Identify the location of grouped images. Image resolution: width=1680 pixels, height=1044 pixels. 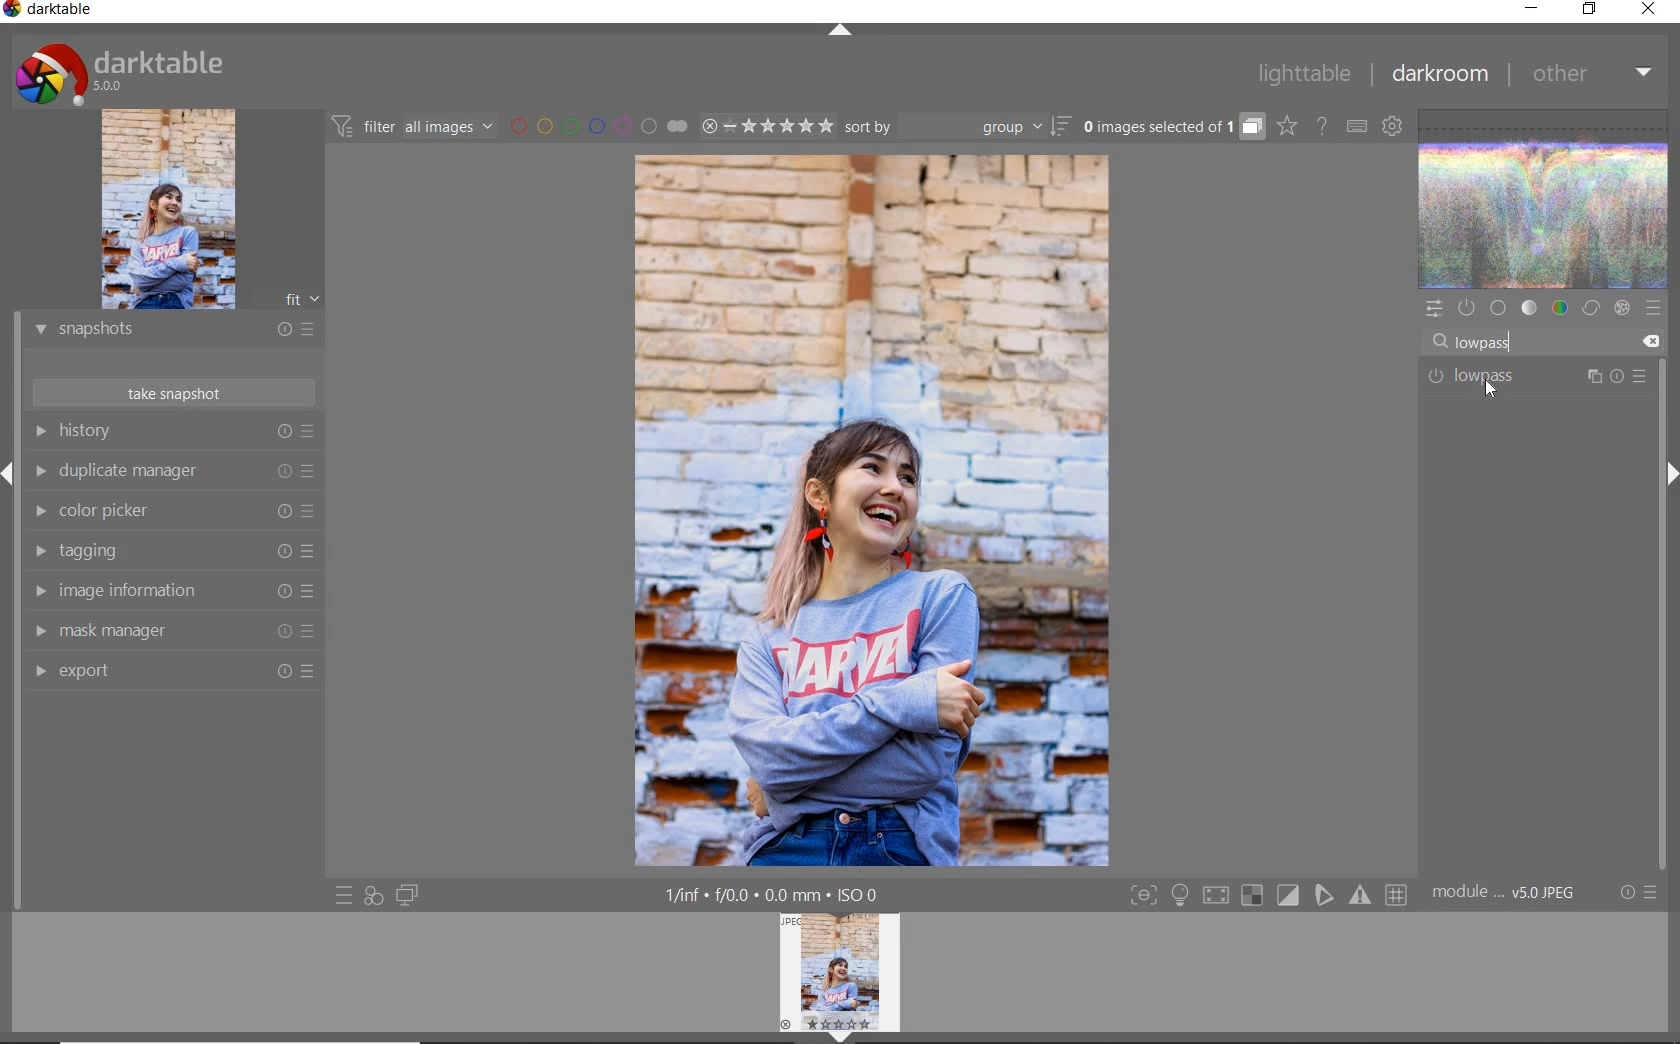
(1172, 127).